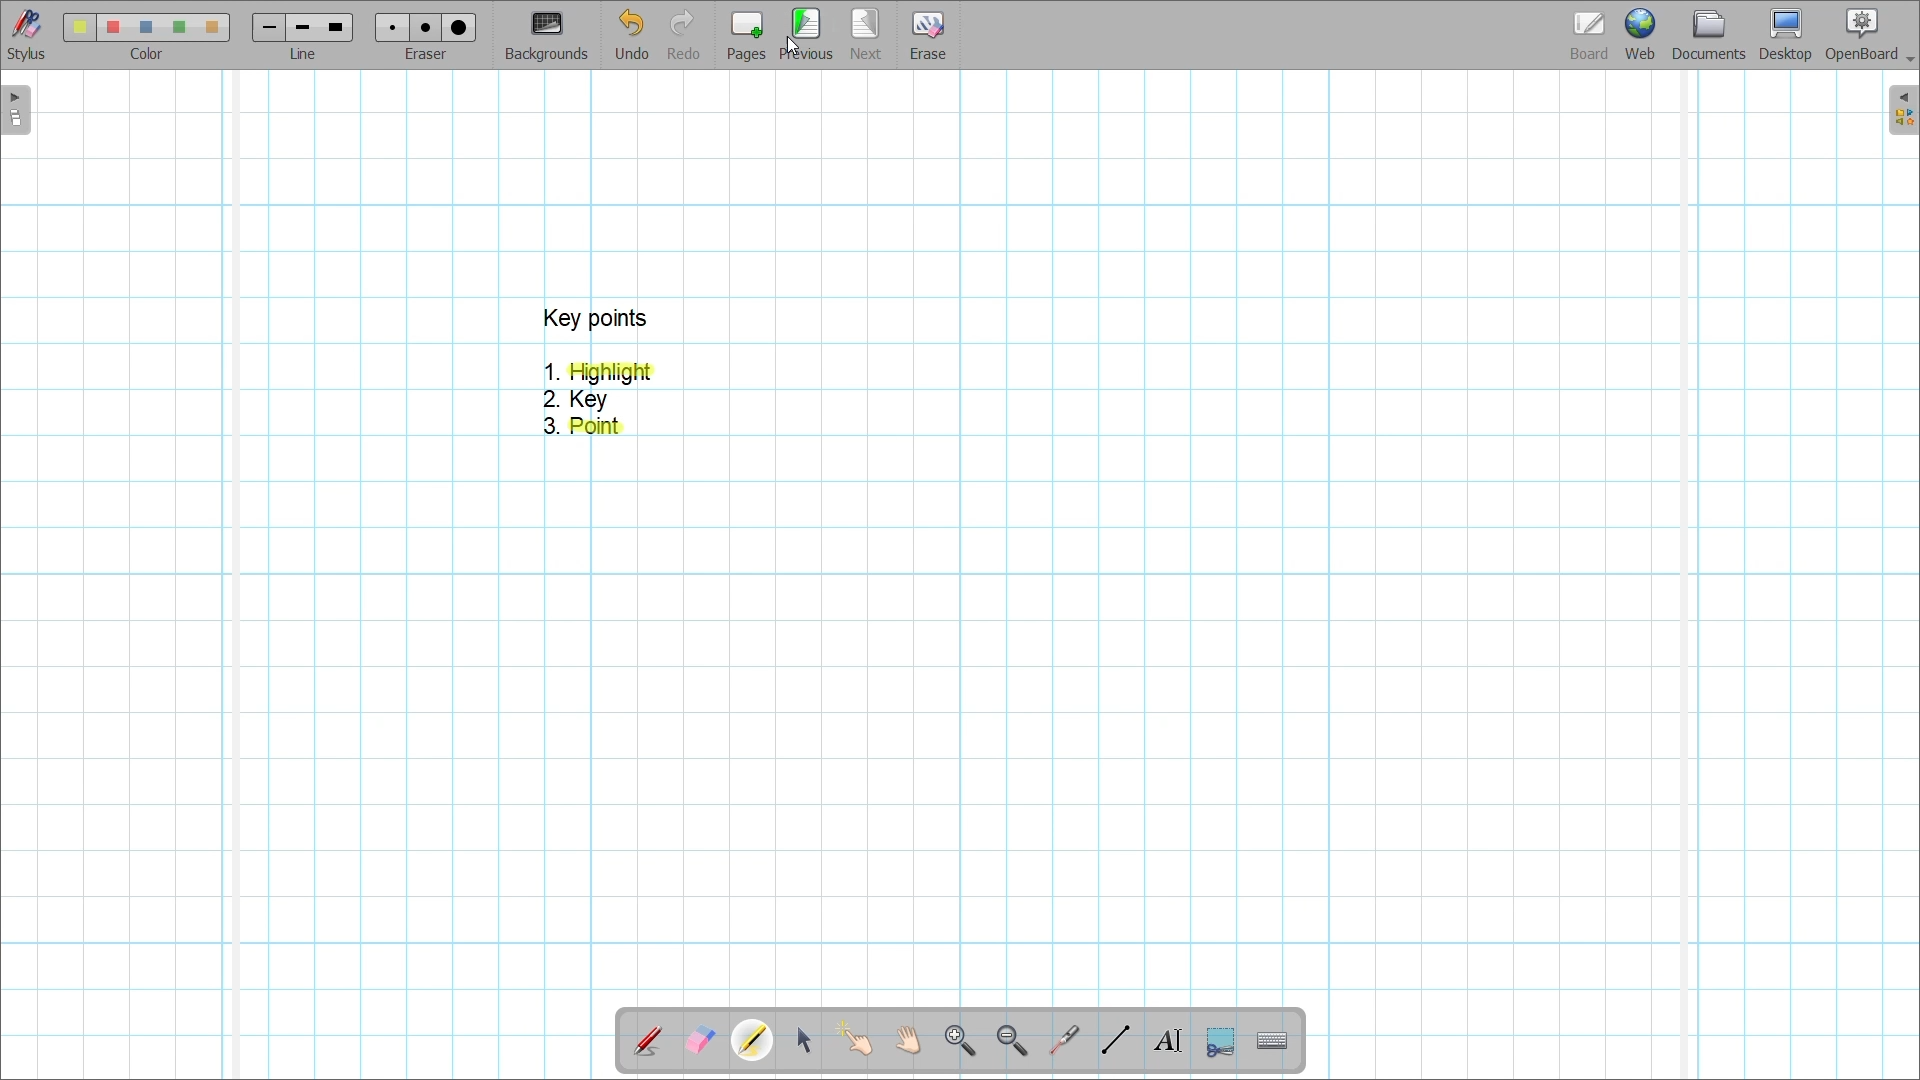 Image resolution: width=1920 pixels, height=1080 pixels. I want to click on color 2, so click(112, 28).